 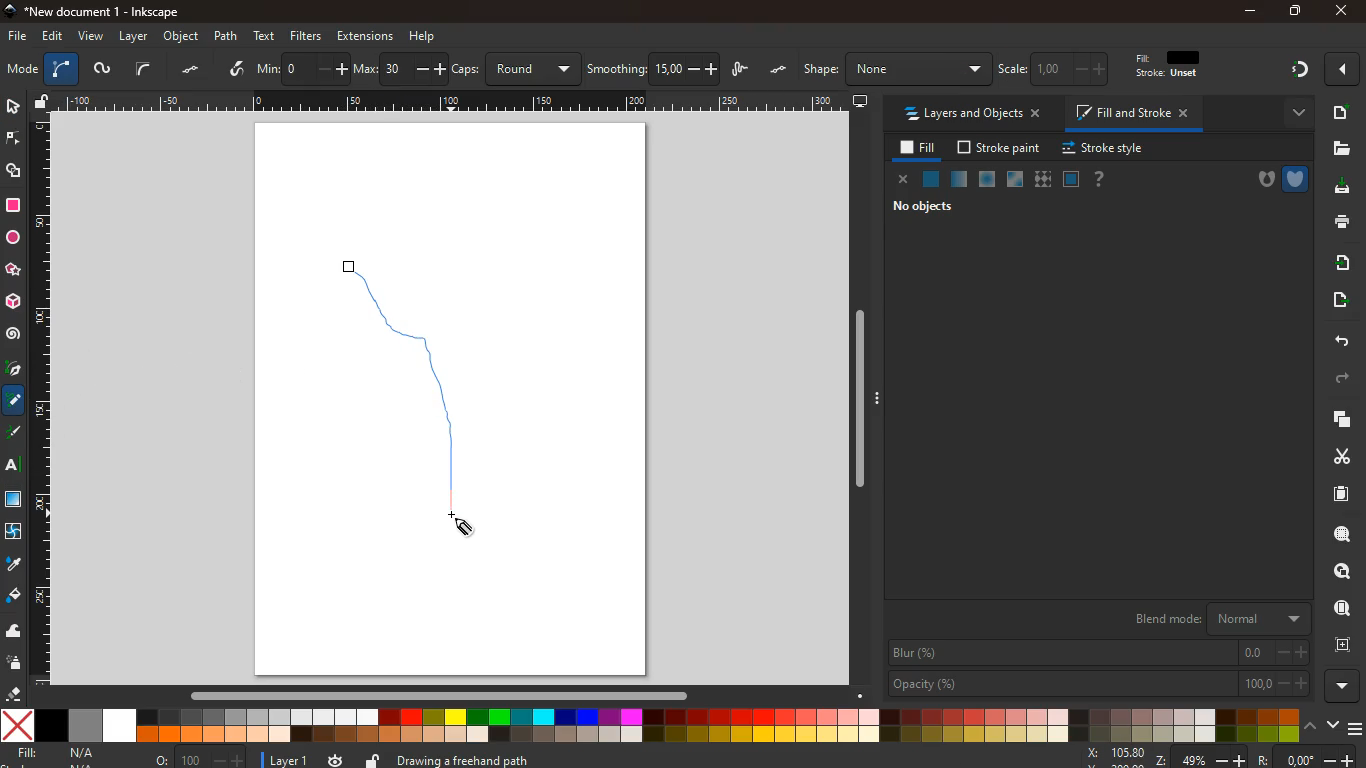 I want to click on opacity, so click(x=1099, y=684).